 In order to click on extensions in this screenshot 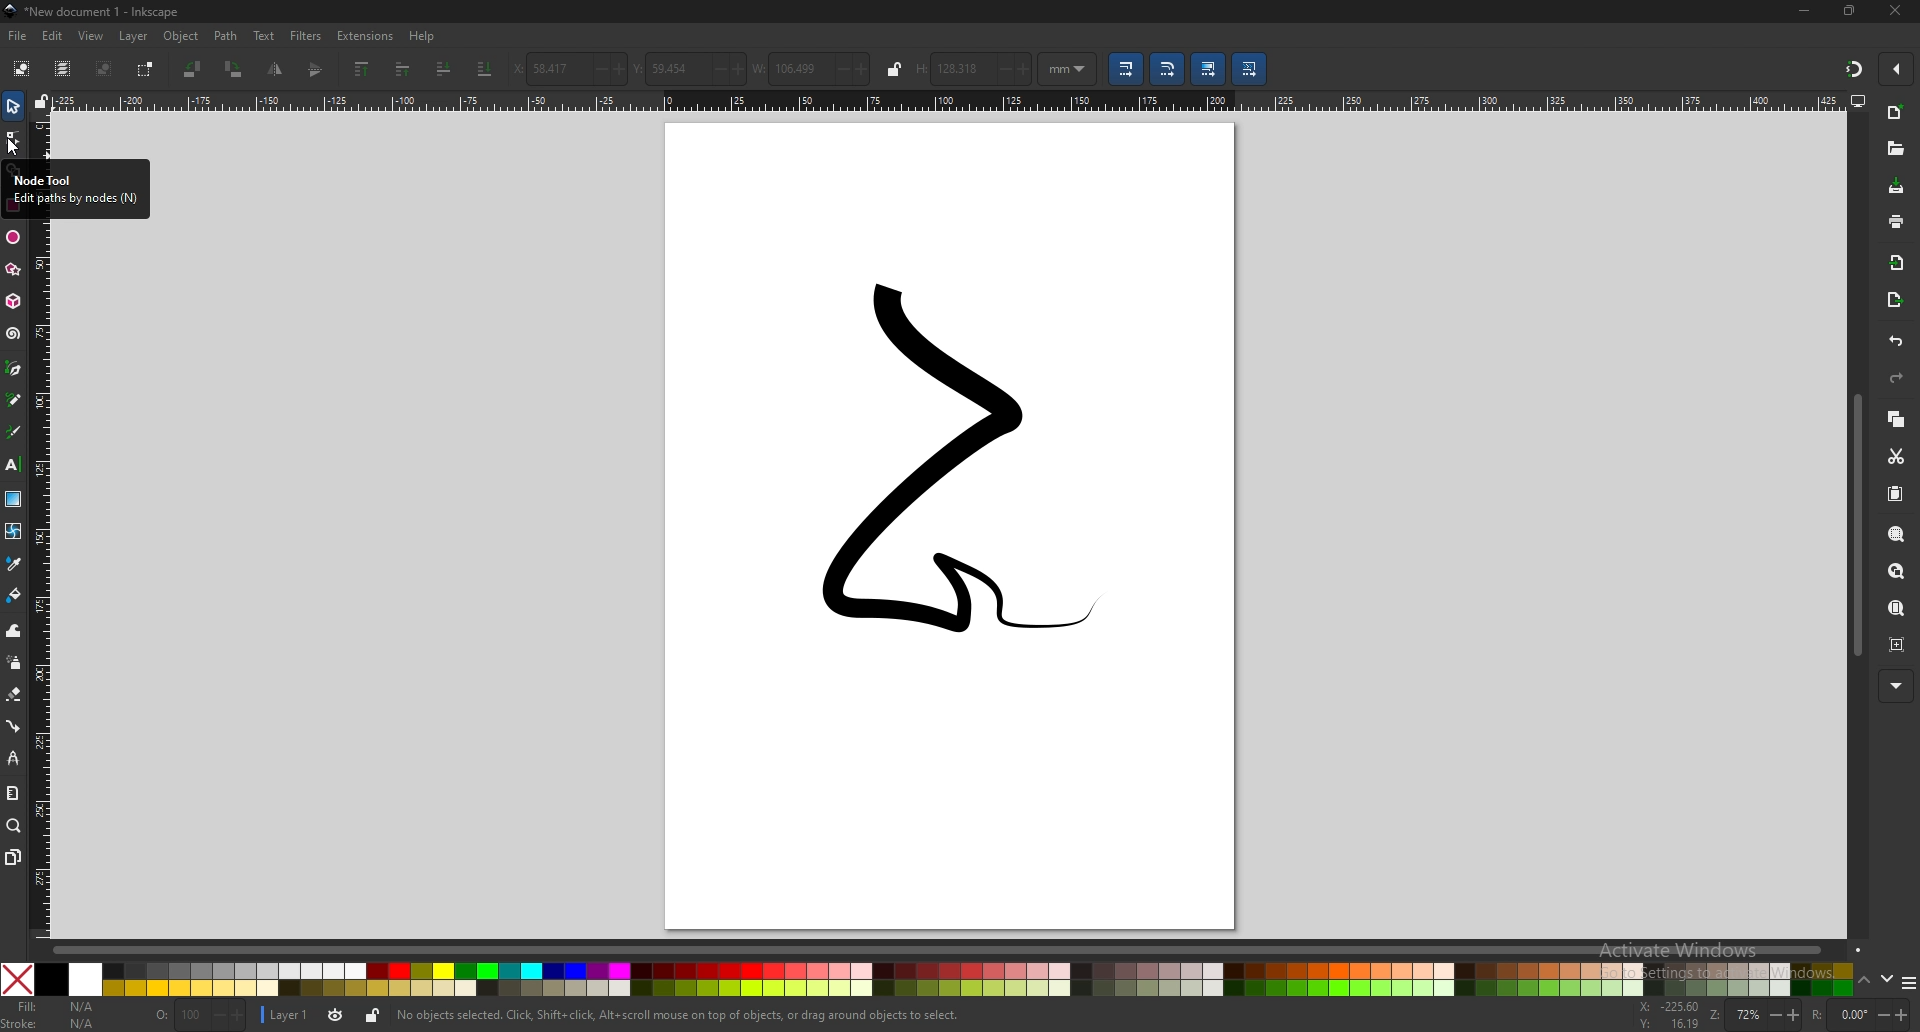, I will do `click(364, 36)`.